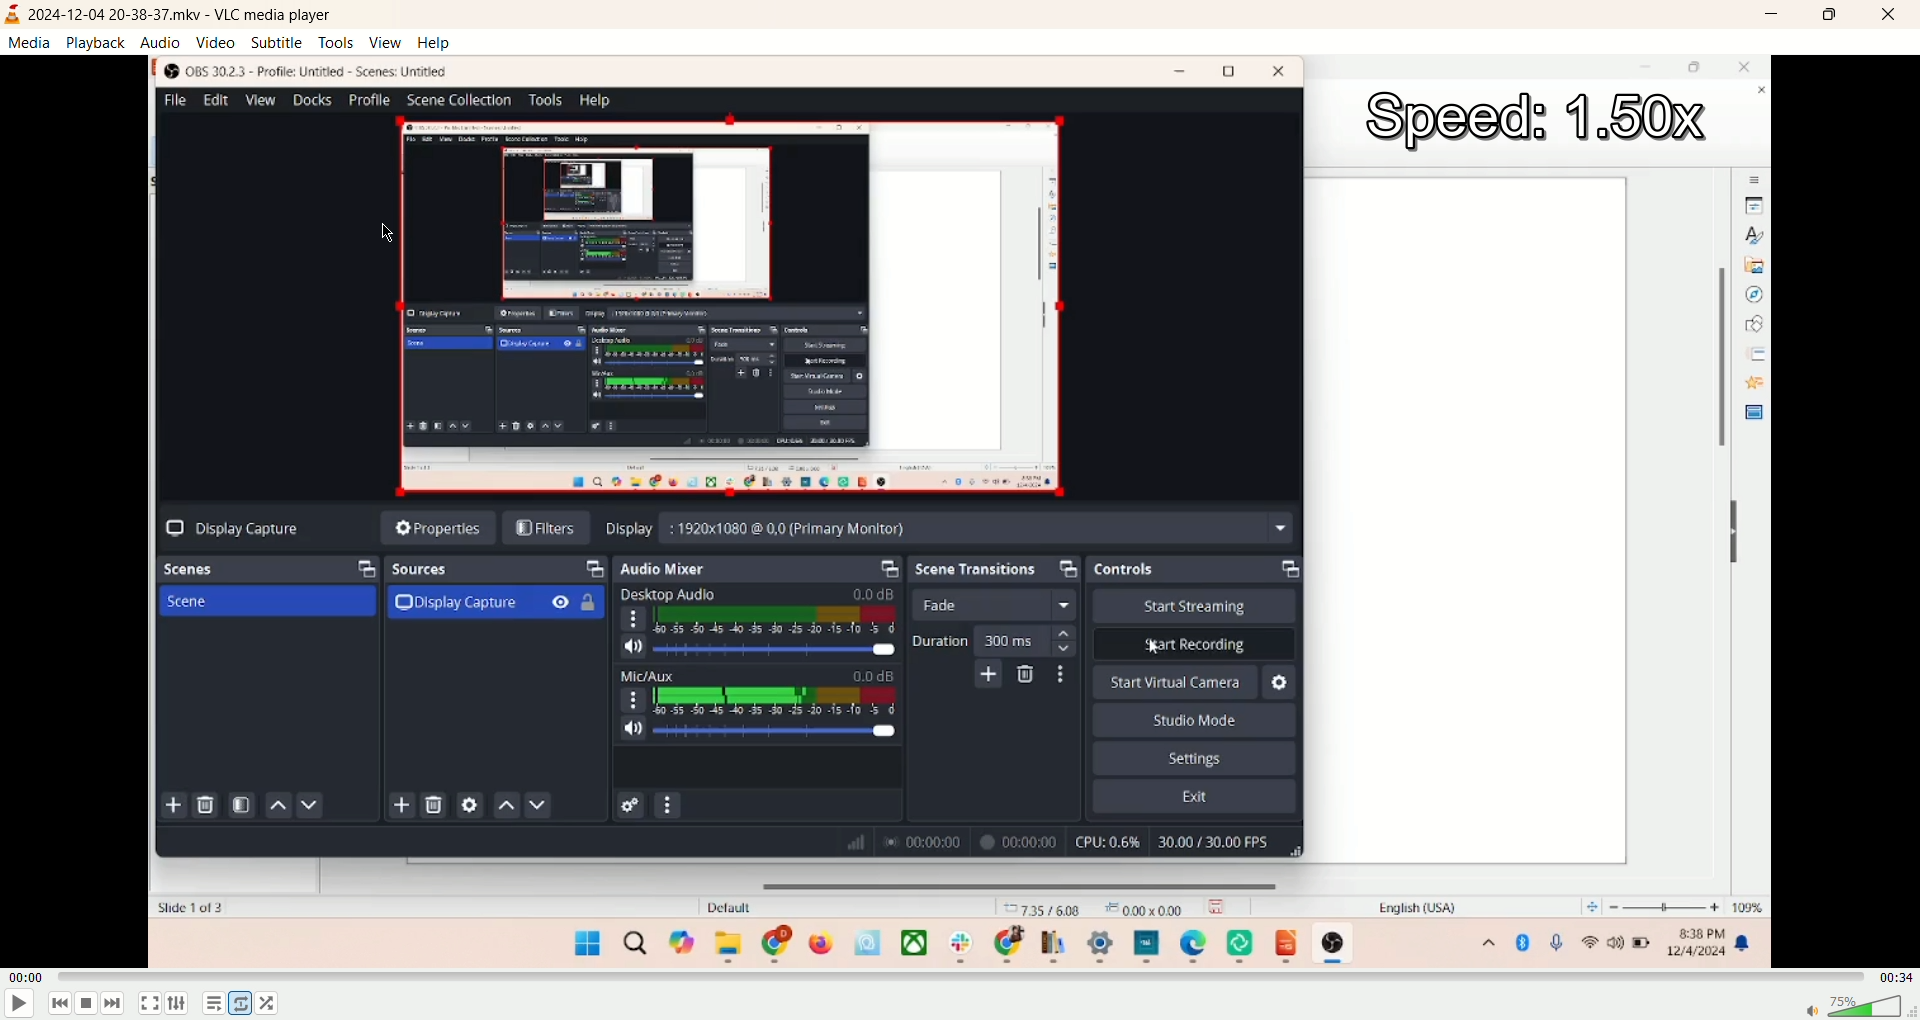 This screenshot has height=1020, width=1920. What do you see at coordinates (384, 43) in the screenshot?
I see `view` at bounding box center [384, 43].